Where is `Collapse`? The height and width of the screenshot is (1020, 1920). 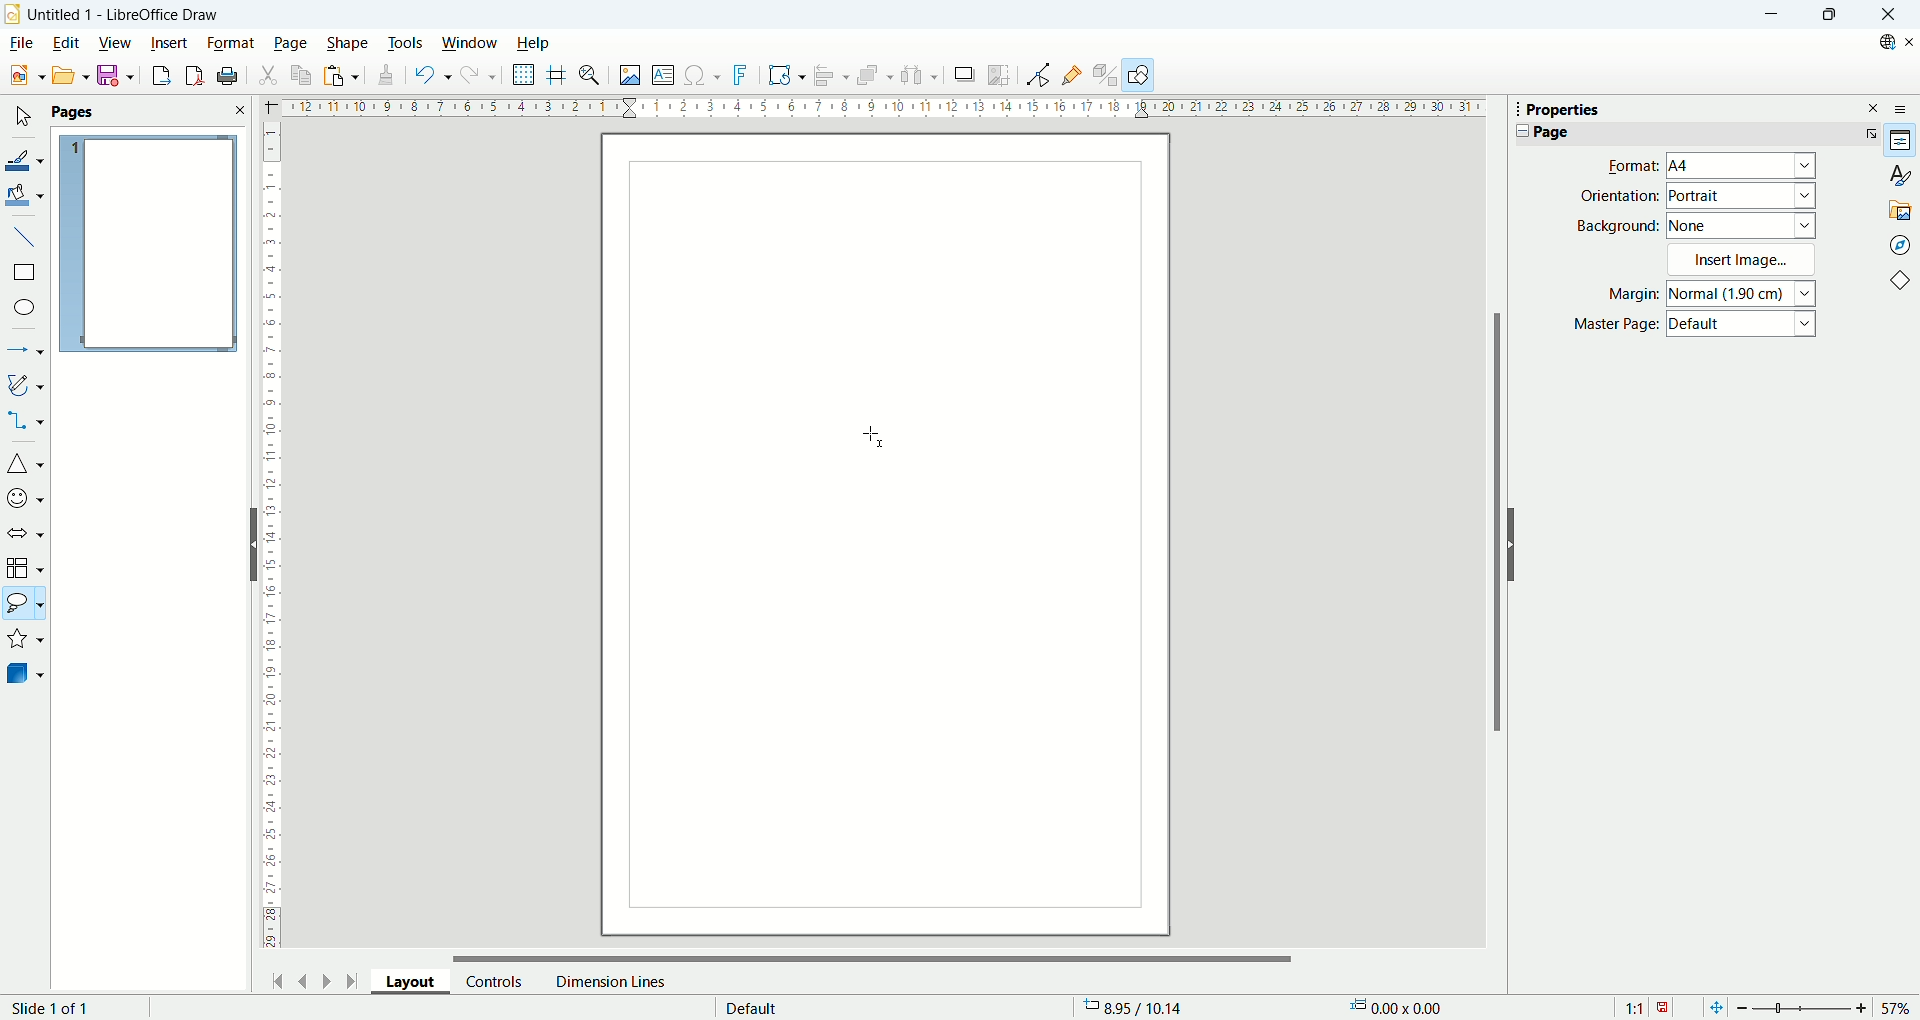
Collapse is located at coordinates (1518, 131).